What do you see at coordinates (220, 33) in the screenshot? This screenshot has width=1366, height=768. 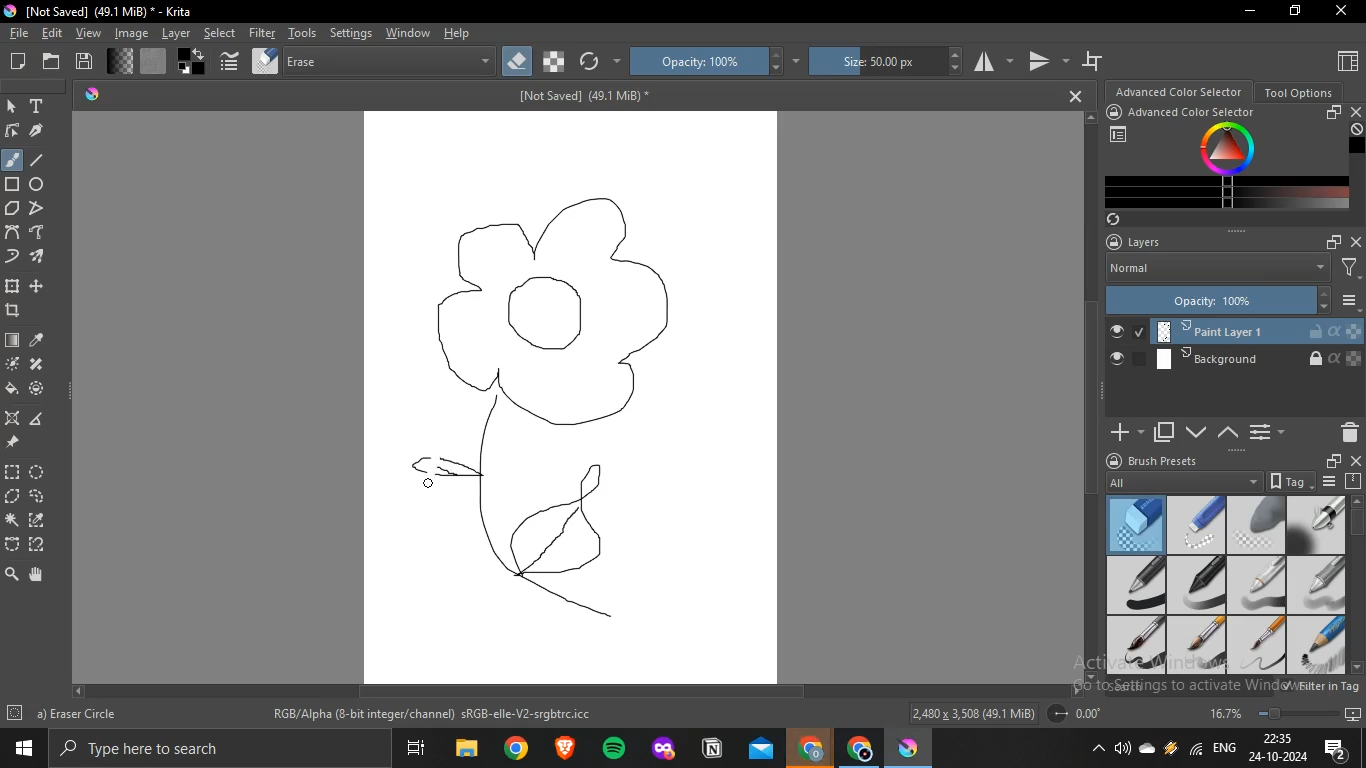 I see `select` at bounding box center [220, 33].